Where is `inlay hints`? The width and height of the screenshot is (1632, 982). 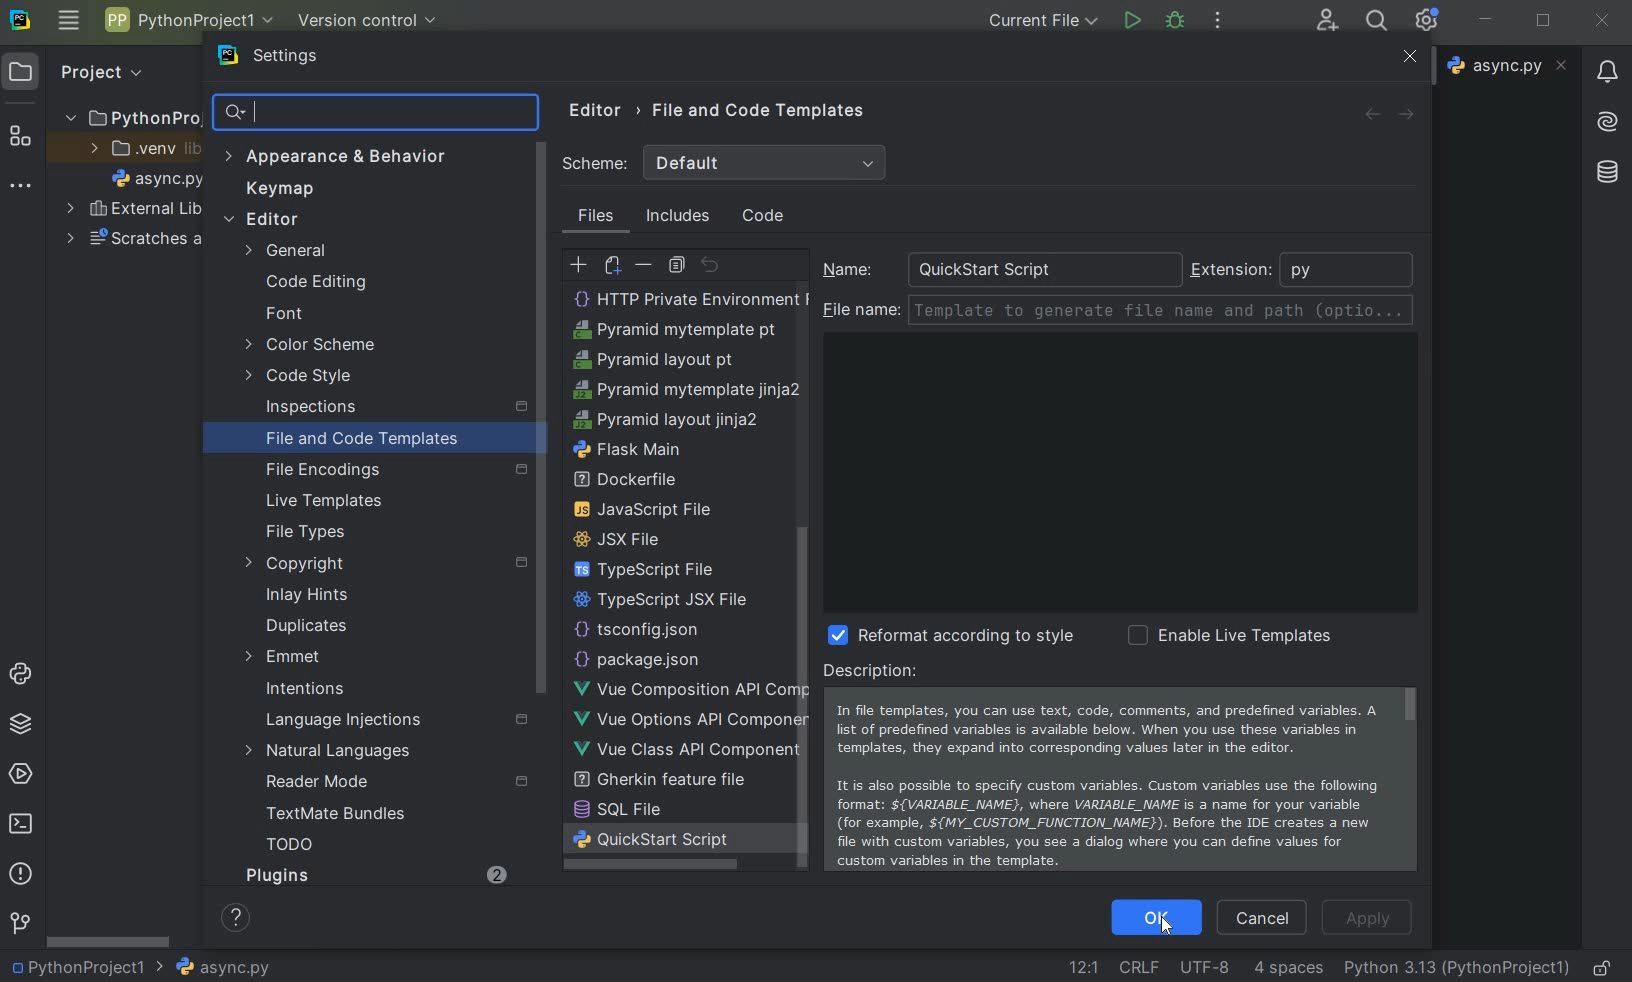
inlay hints is located at coordinates (334, 597).